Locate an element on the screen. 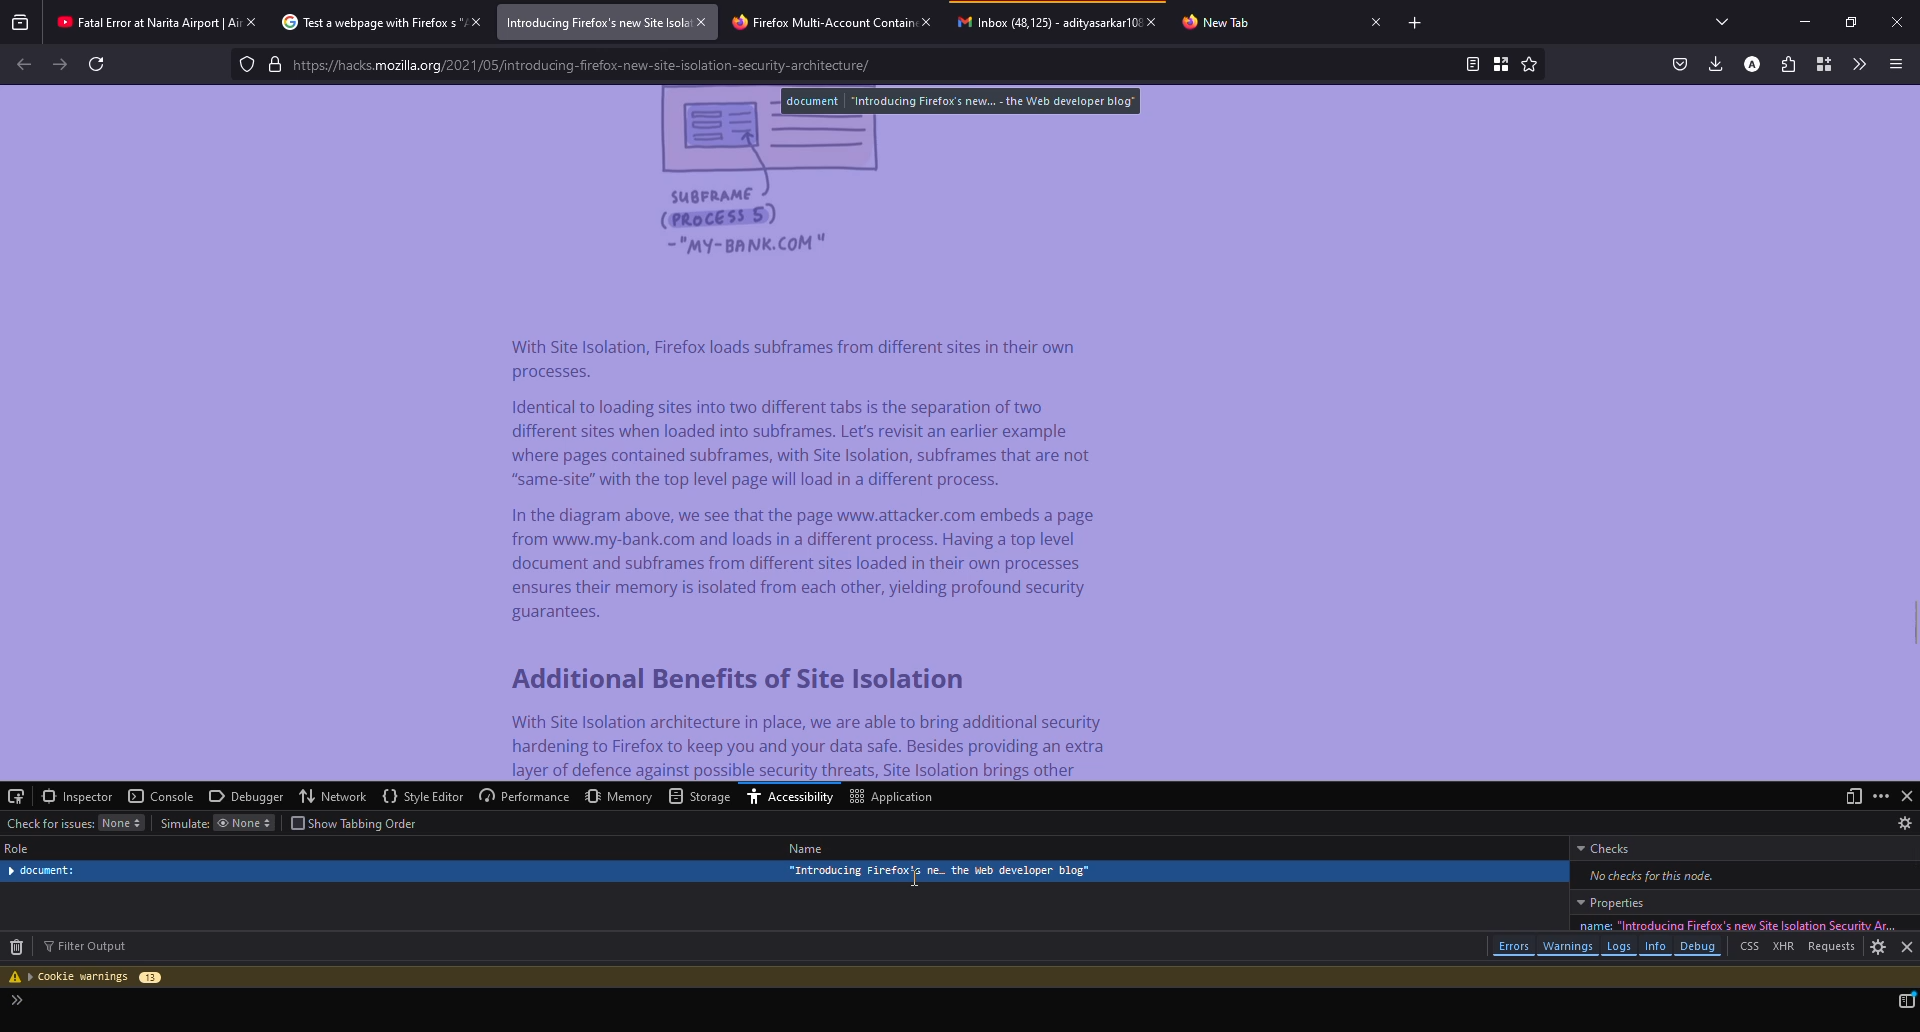  xhr is located at coordinates (1782, 949).